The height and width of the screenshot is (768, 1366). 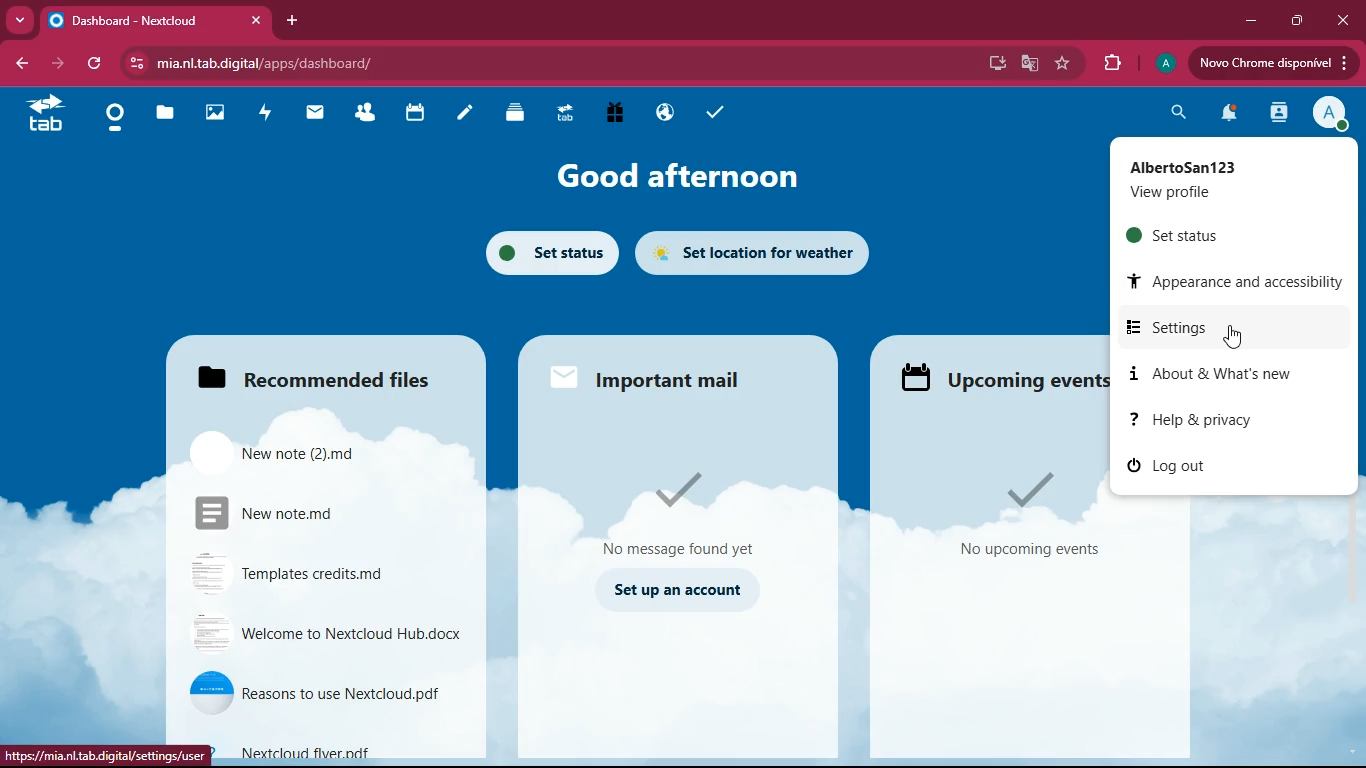 What do you see at coordinates (1062, 63) in the screenshot?
I see `favorite` at bounding box center [1062, 63].